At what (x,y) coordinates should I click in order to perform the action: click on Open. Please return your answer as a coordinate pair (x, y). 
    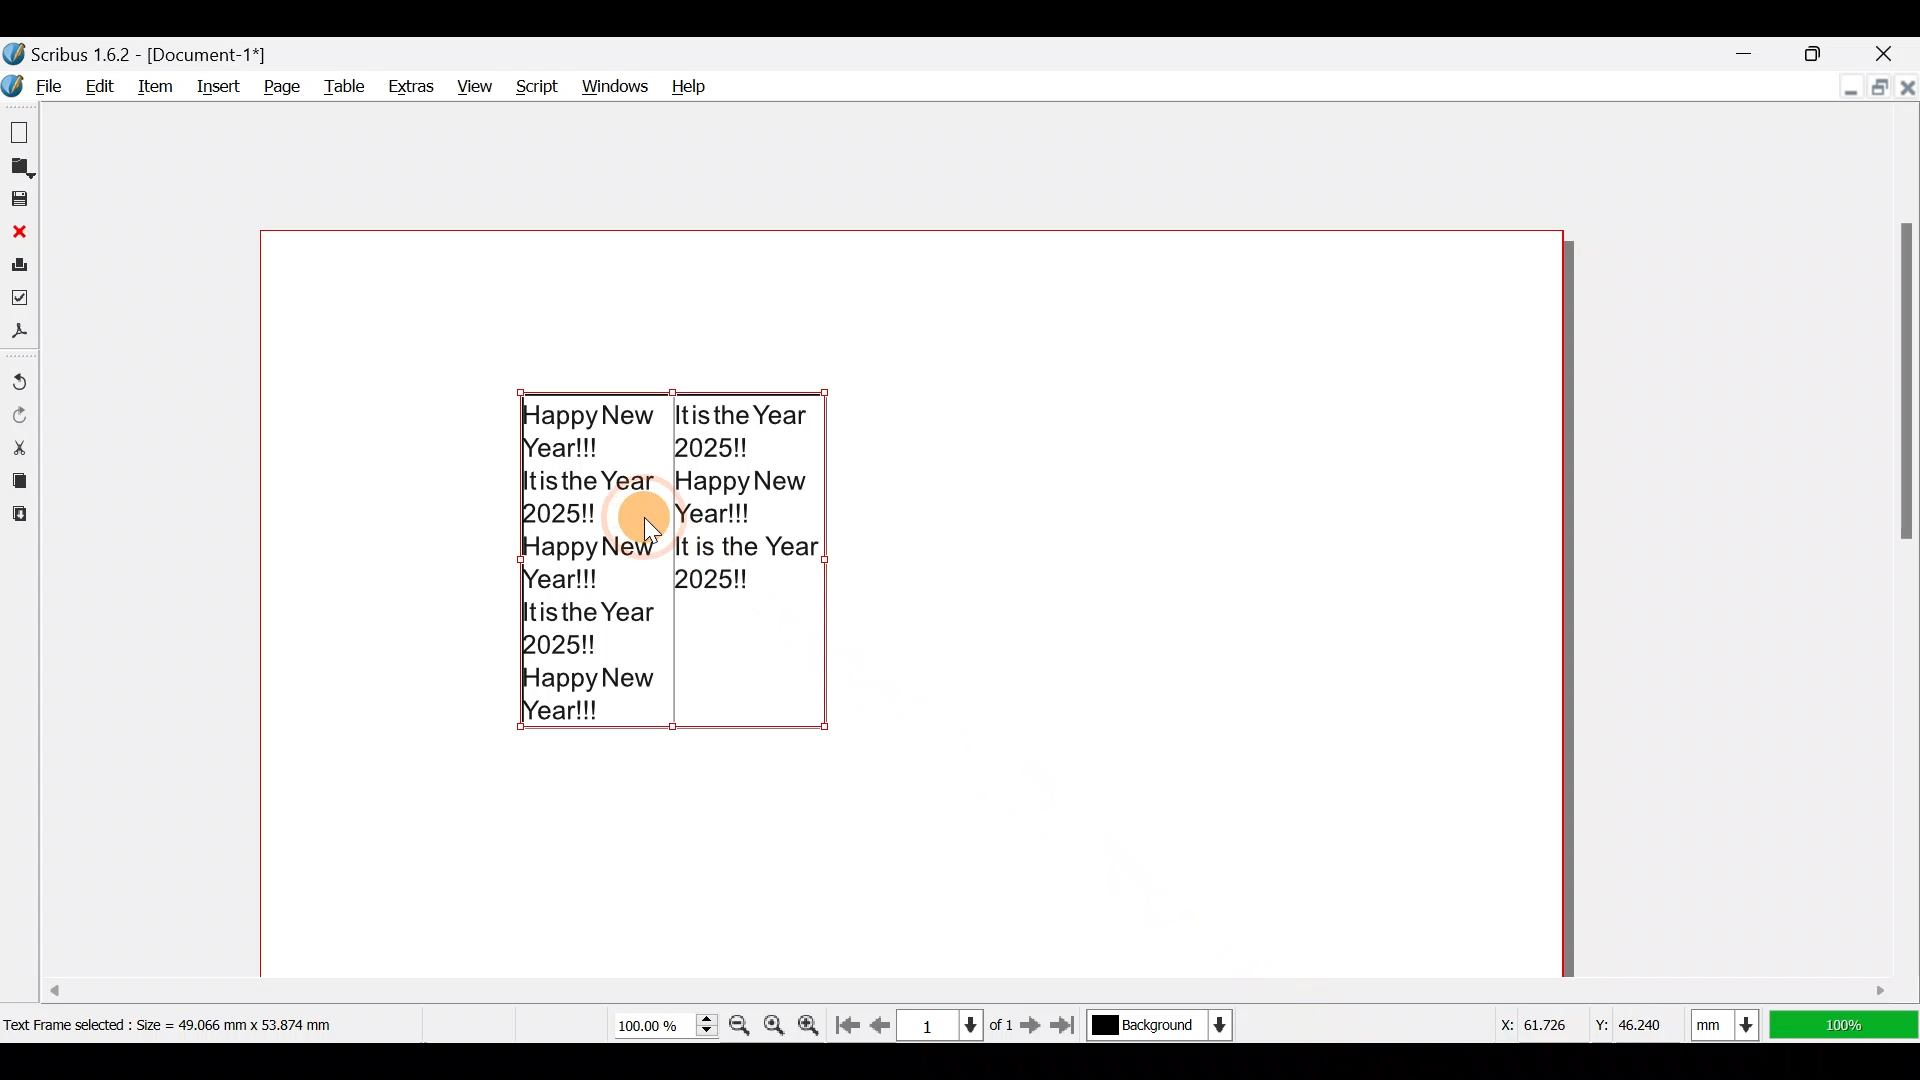
    Looking at the image, I should click on (22, 167).